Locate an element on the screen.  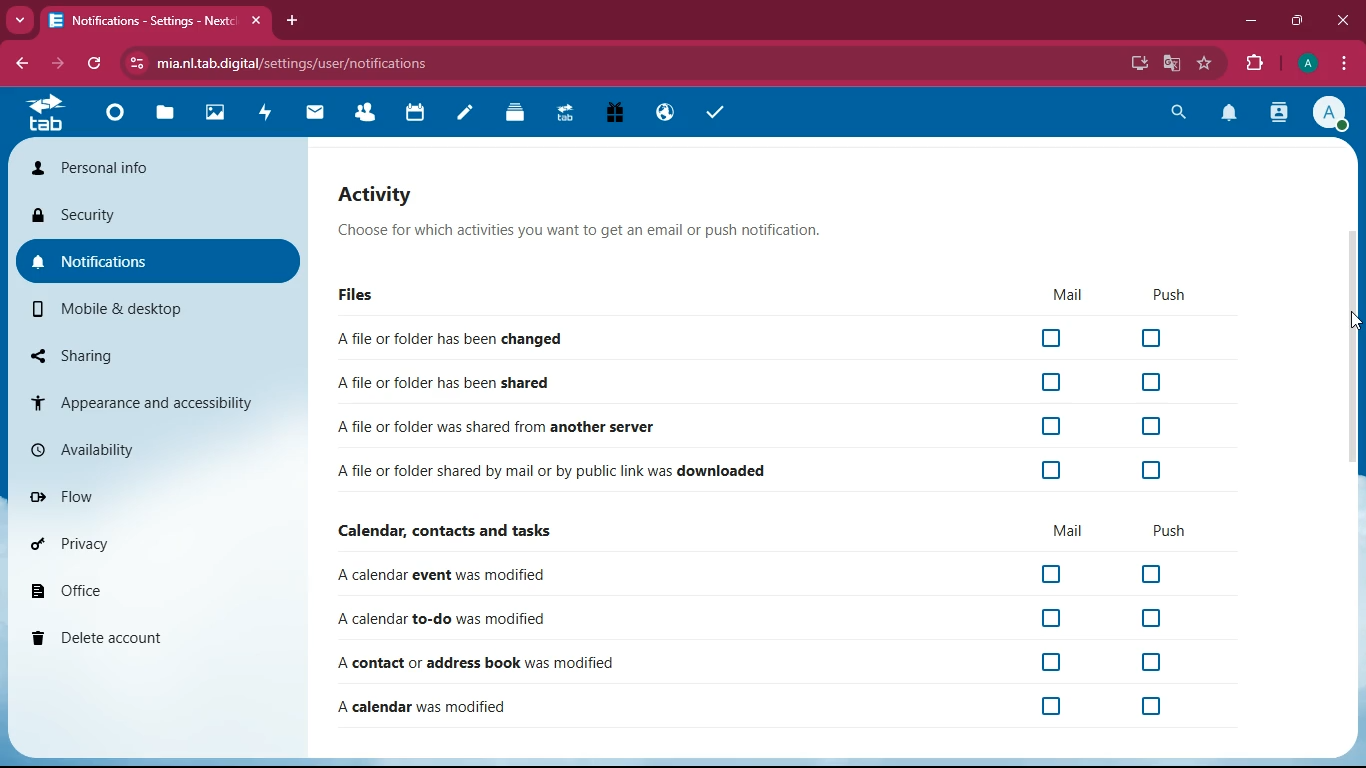
Calendar, contacts and tasks is located at coordinates (451, 530).